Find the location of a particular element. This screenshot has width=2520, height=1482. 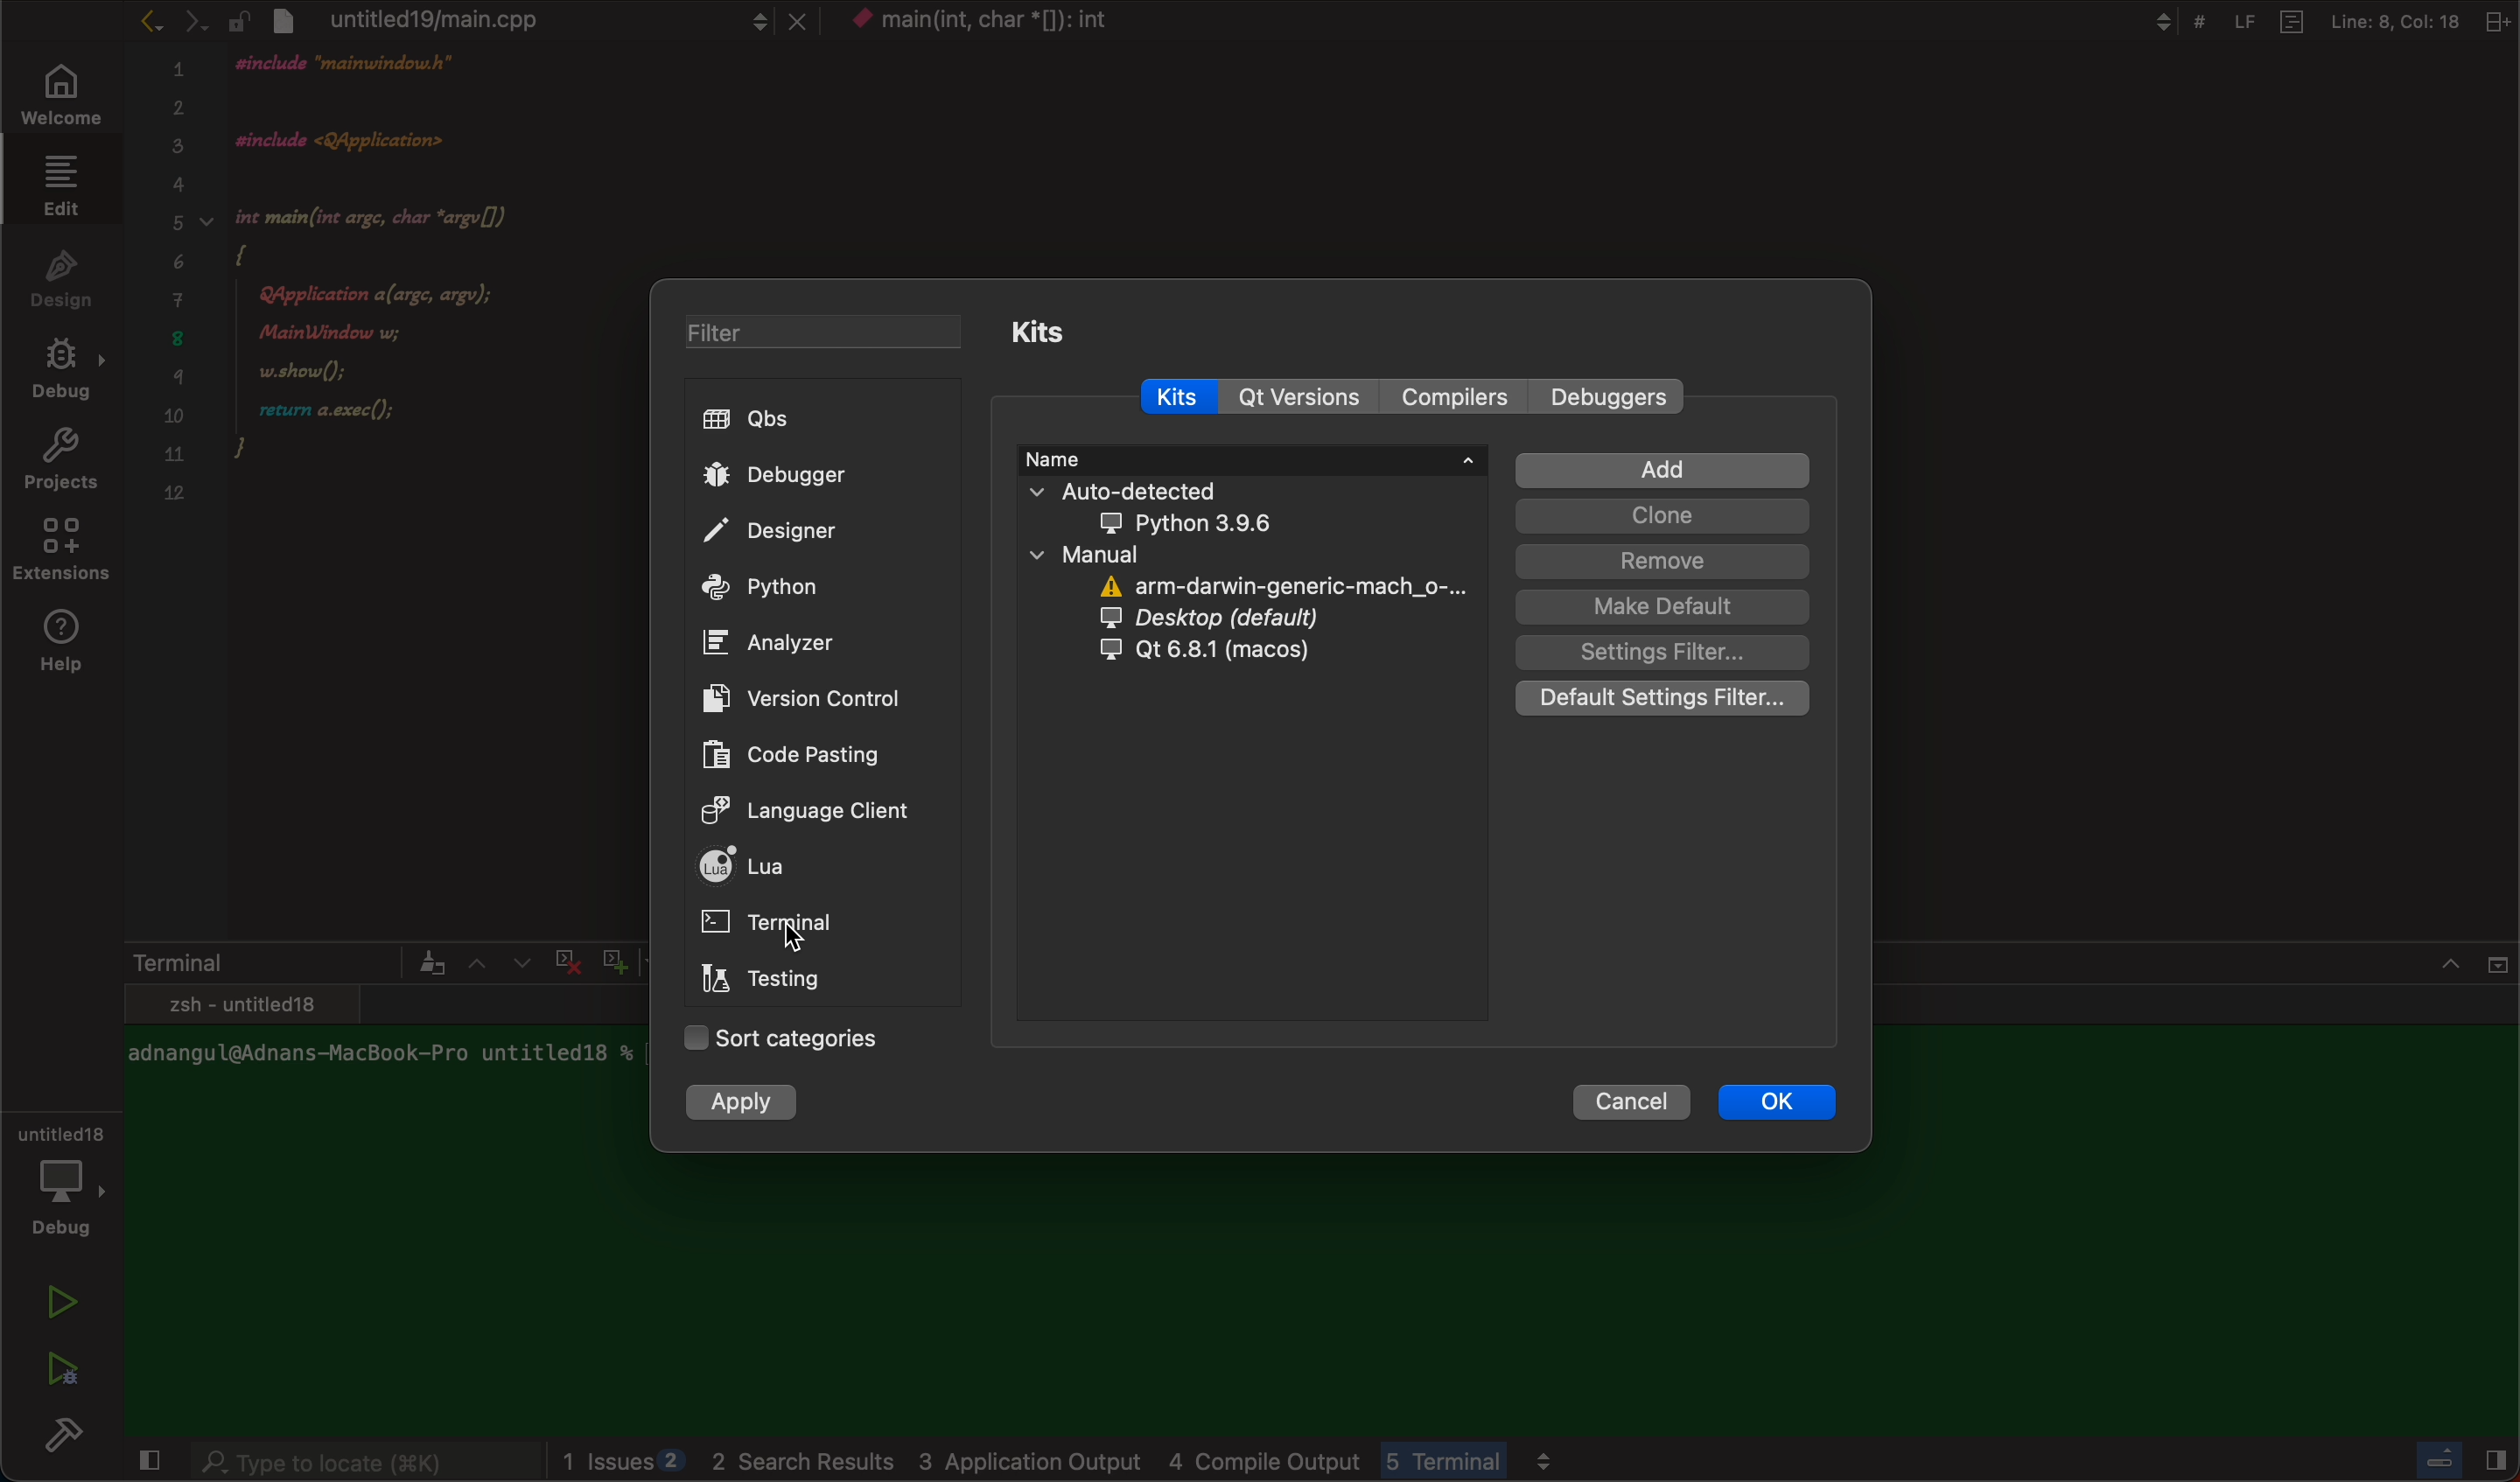

make default  is located at coordinates (1661, 607).